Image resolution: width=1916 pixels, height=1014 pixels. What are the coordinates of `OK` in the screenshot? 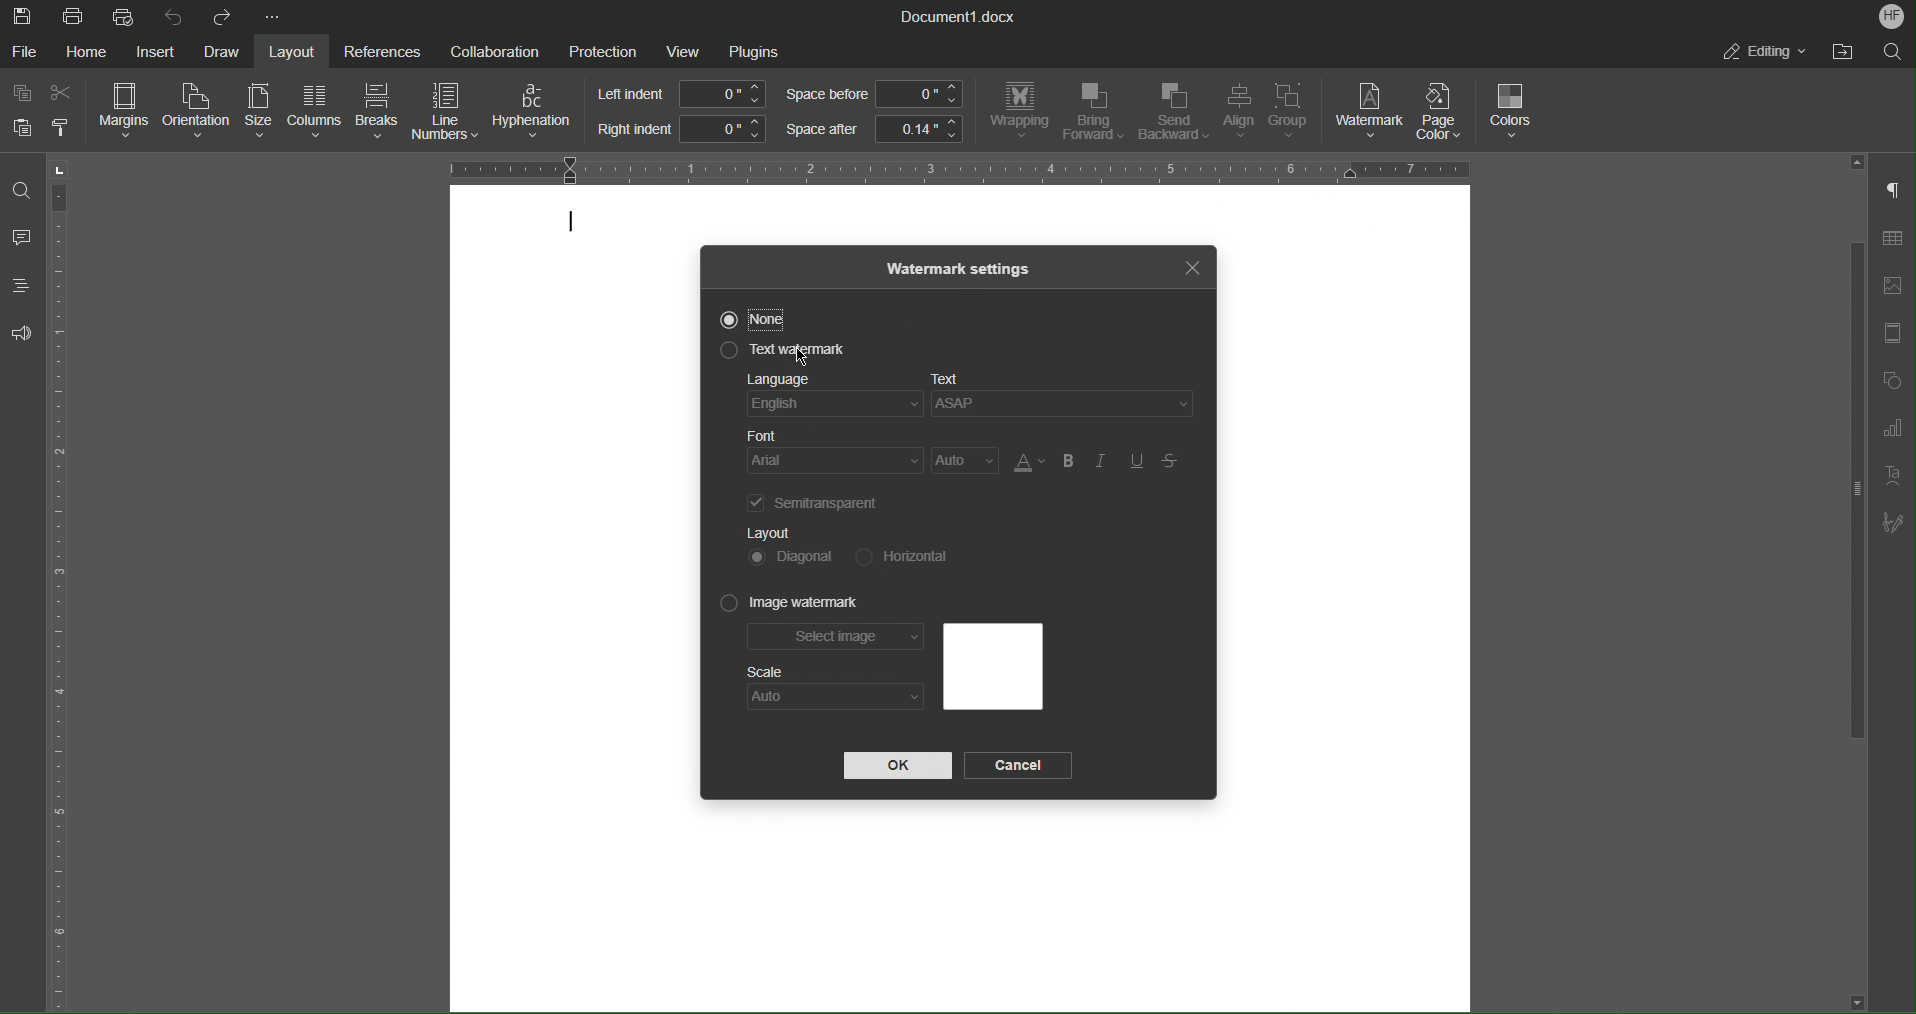 It's located at (897, 766).